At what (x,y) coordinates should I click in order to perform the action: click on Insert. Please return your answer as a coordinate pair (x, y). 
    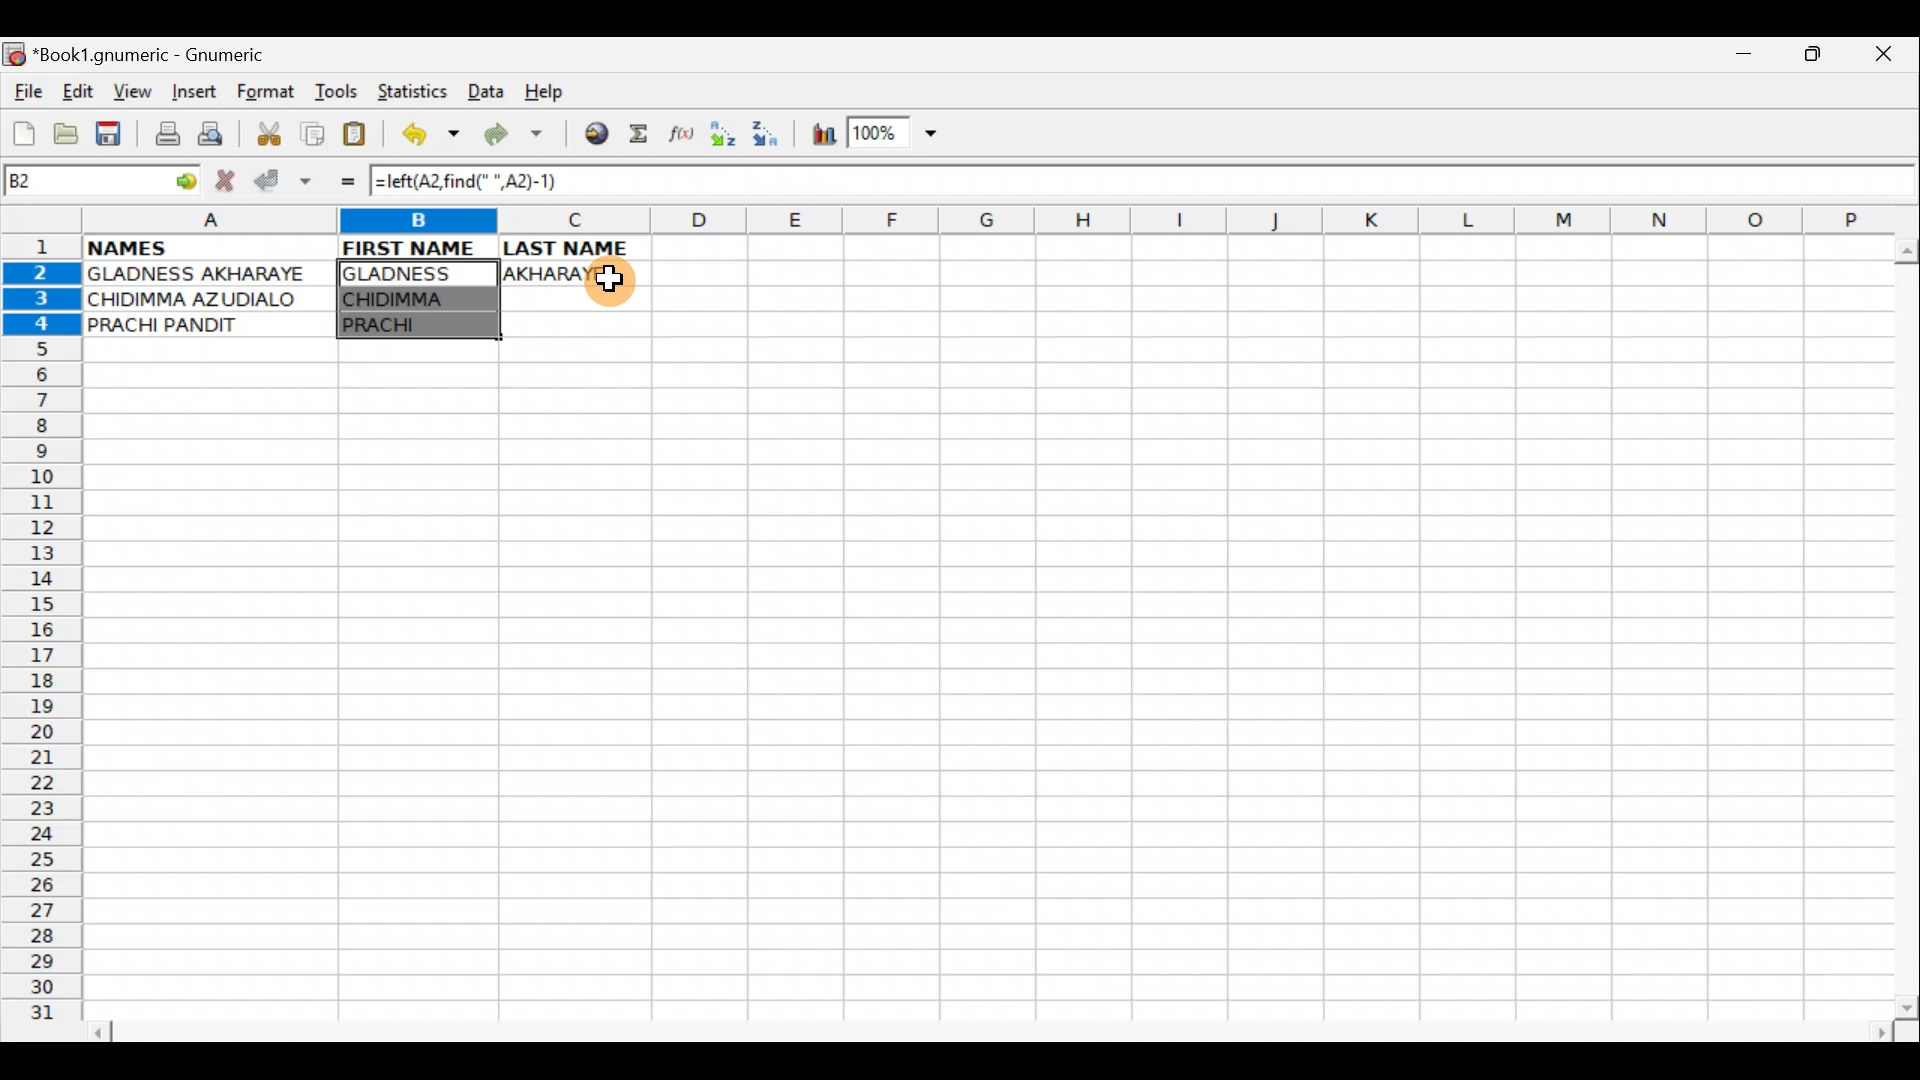
    Looking at the image, I should click on (193, 92).